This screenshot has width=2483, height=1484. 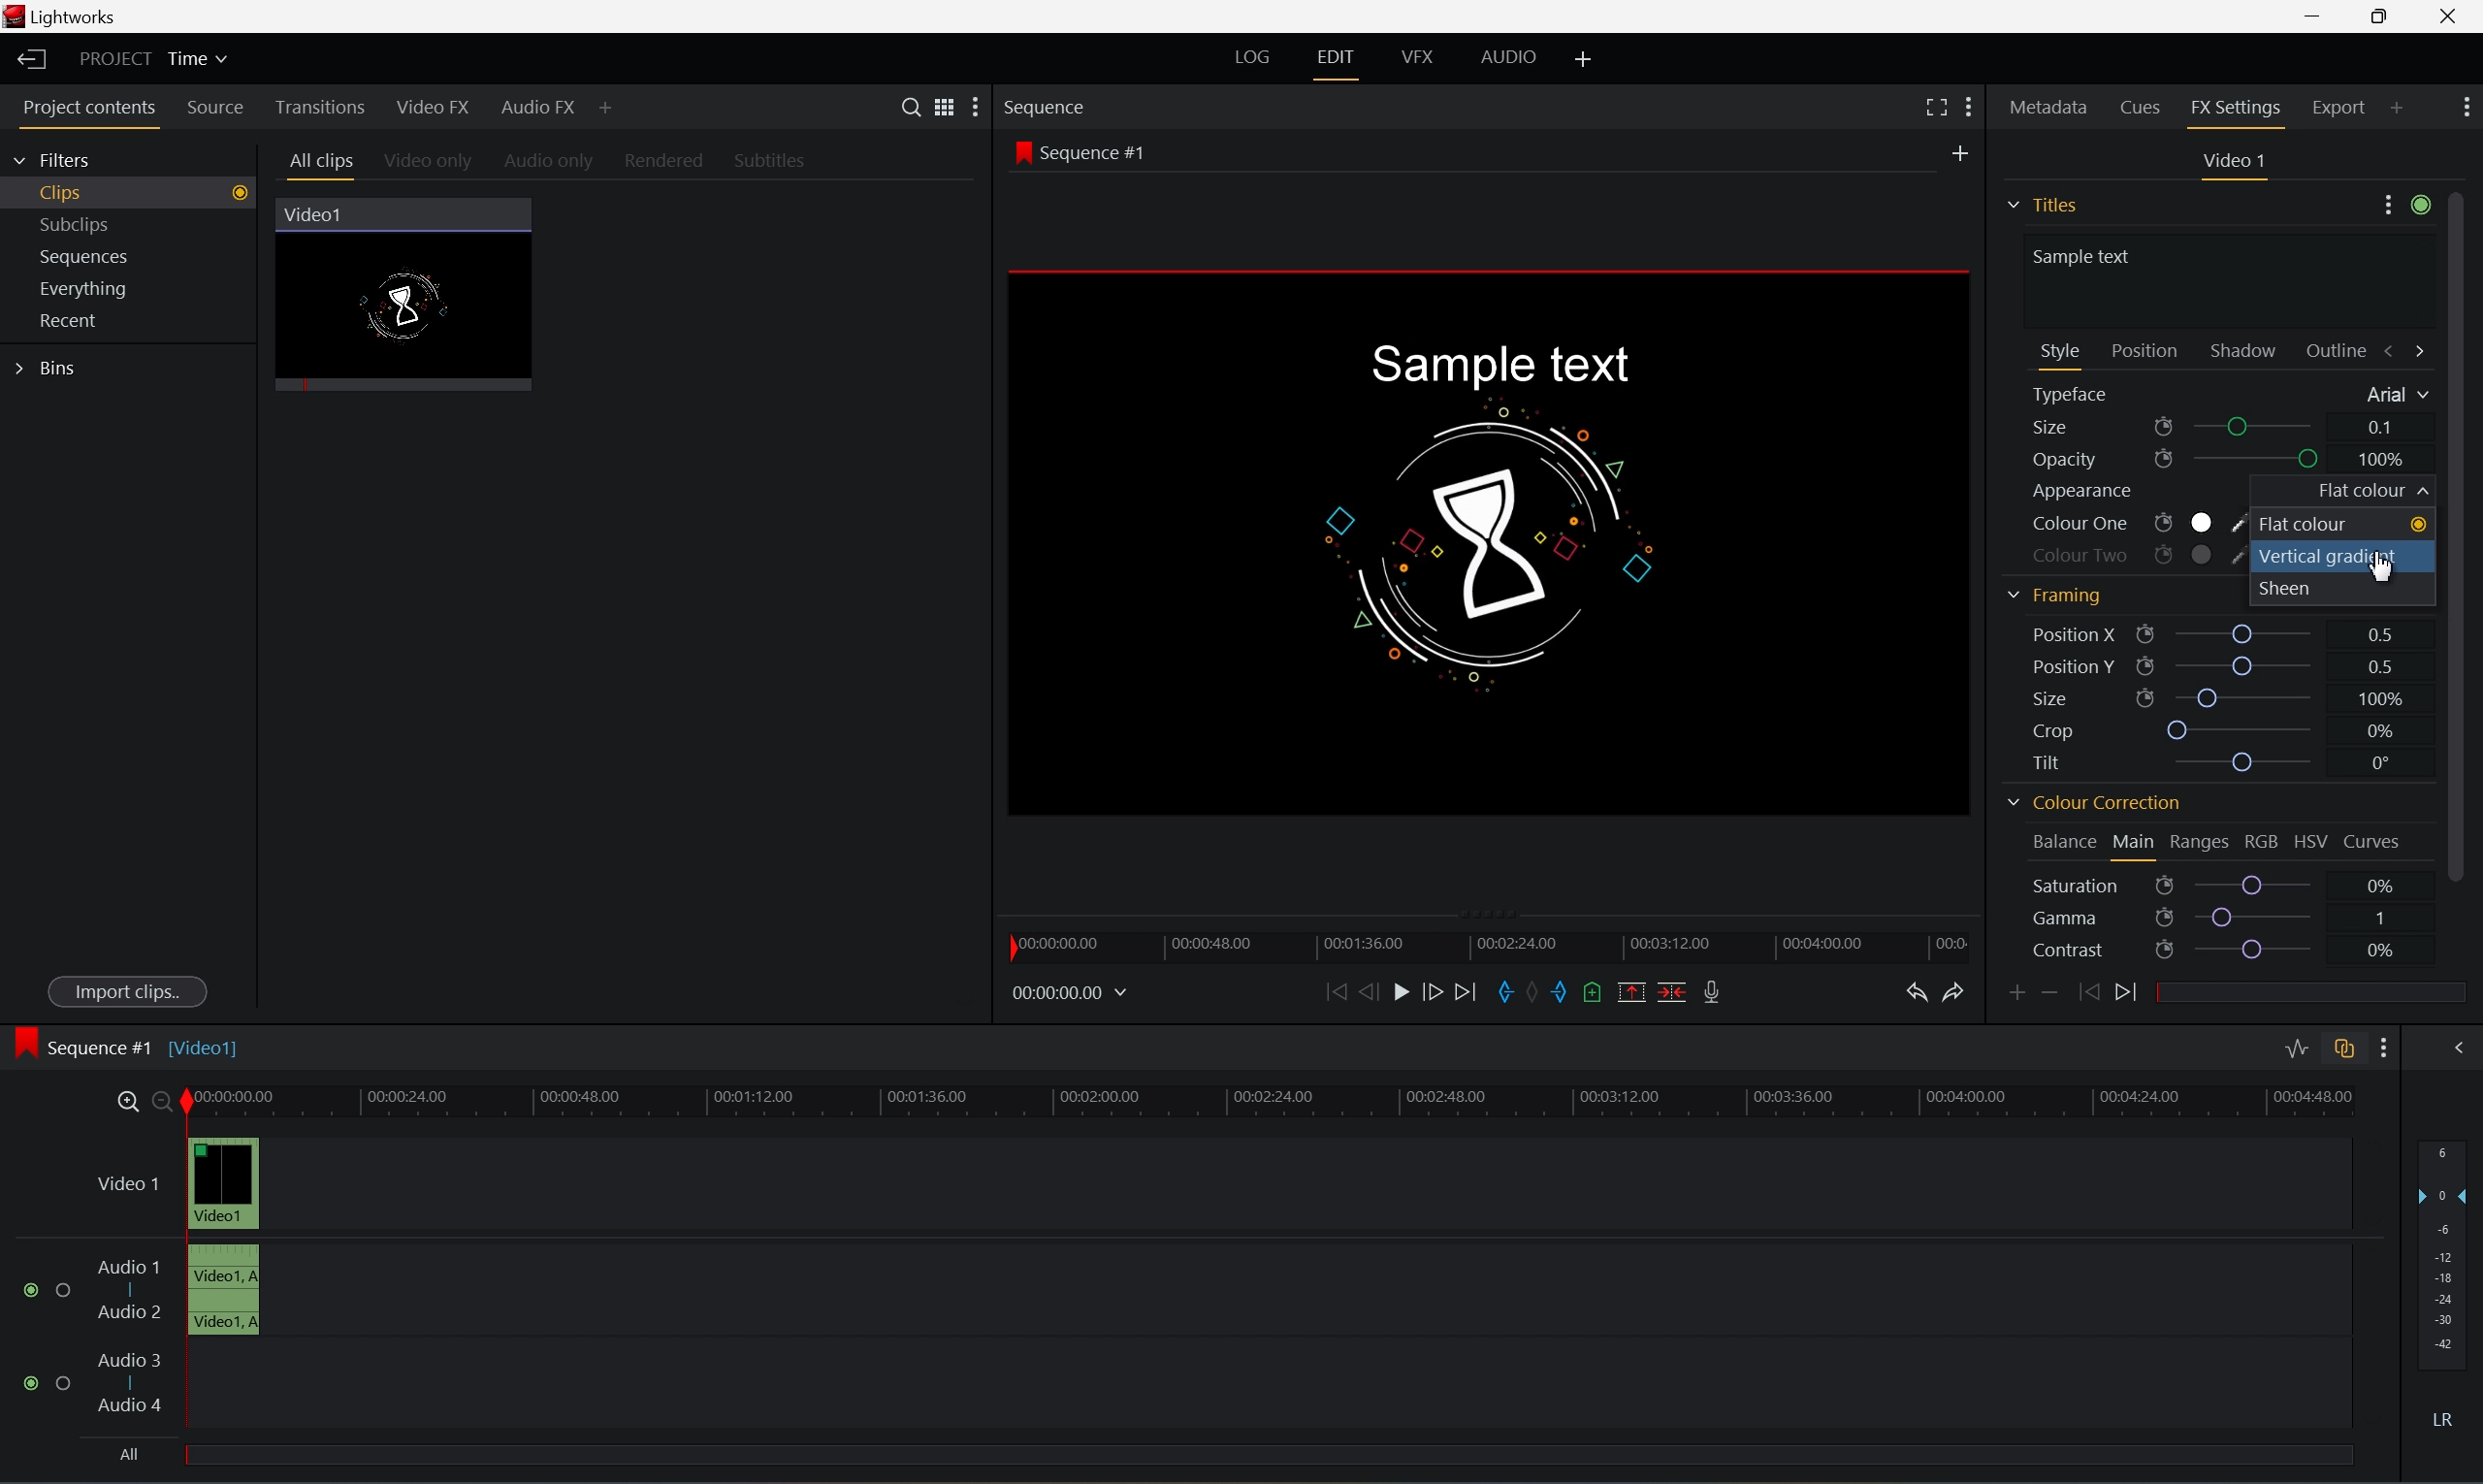 What do you see at coordinates (93, 289) in the screenshot?
I see `everything` at bounding box center [93, 289].